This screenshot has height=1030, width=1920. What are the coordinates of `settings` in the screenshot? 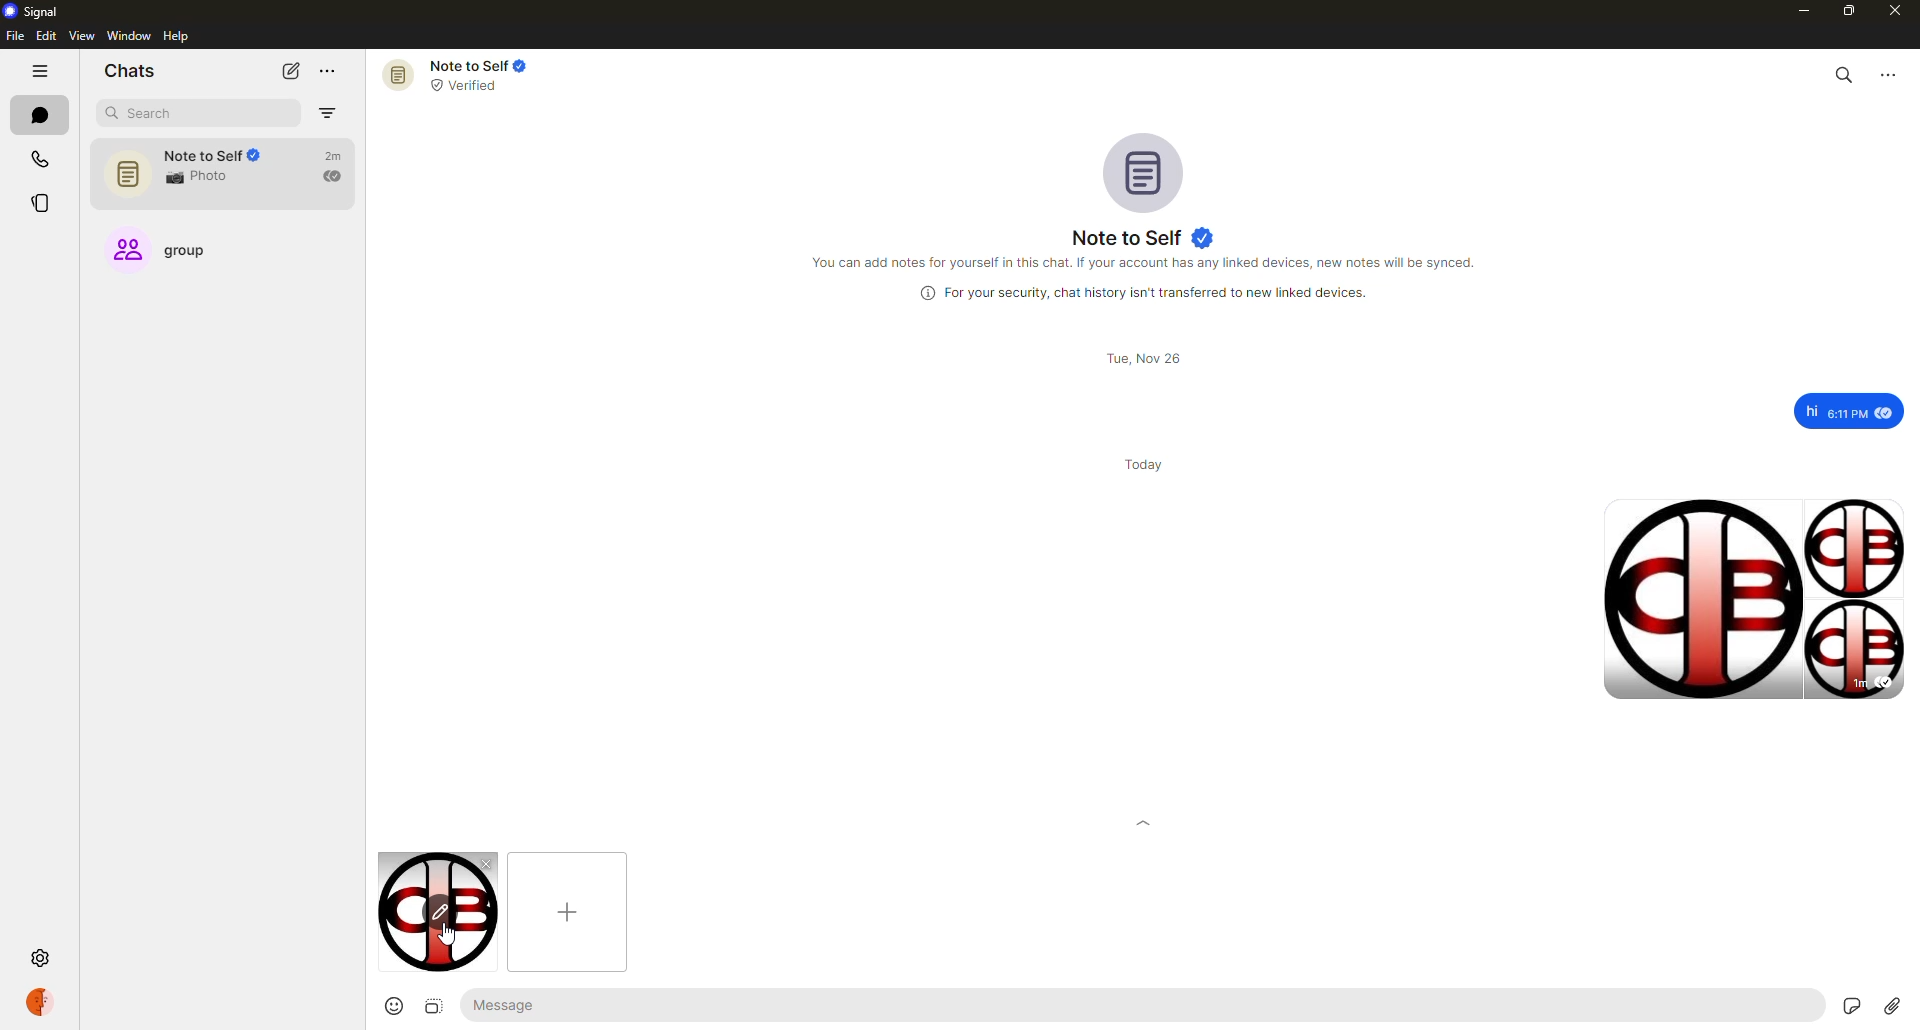 It's located at (40, 959).